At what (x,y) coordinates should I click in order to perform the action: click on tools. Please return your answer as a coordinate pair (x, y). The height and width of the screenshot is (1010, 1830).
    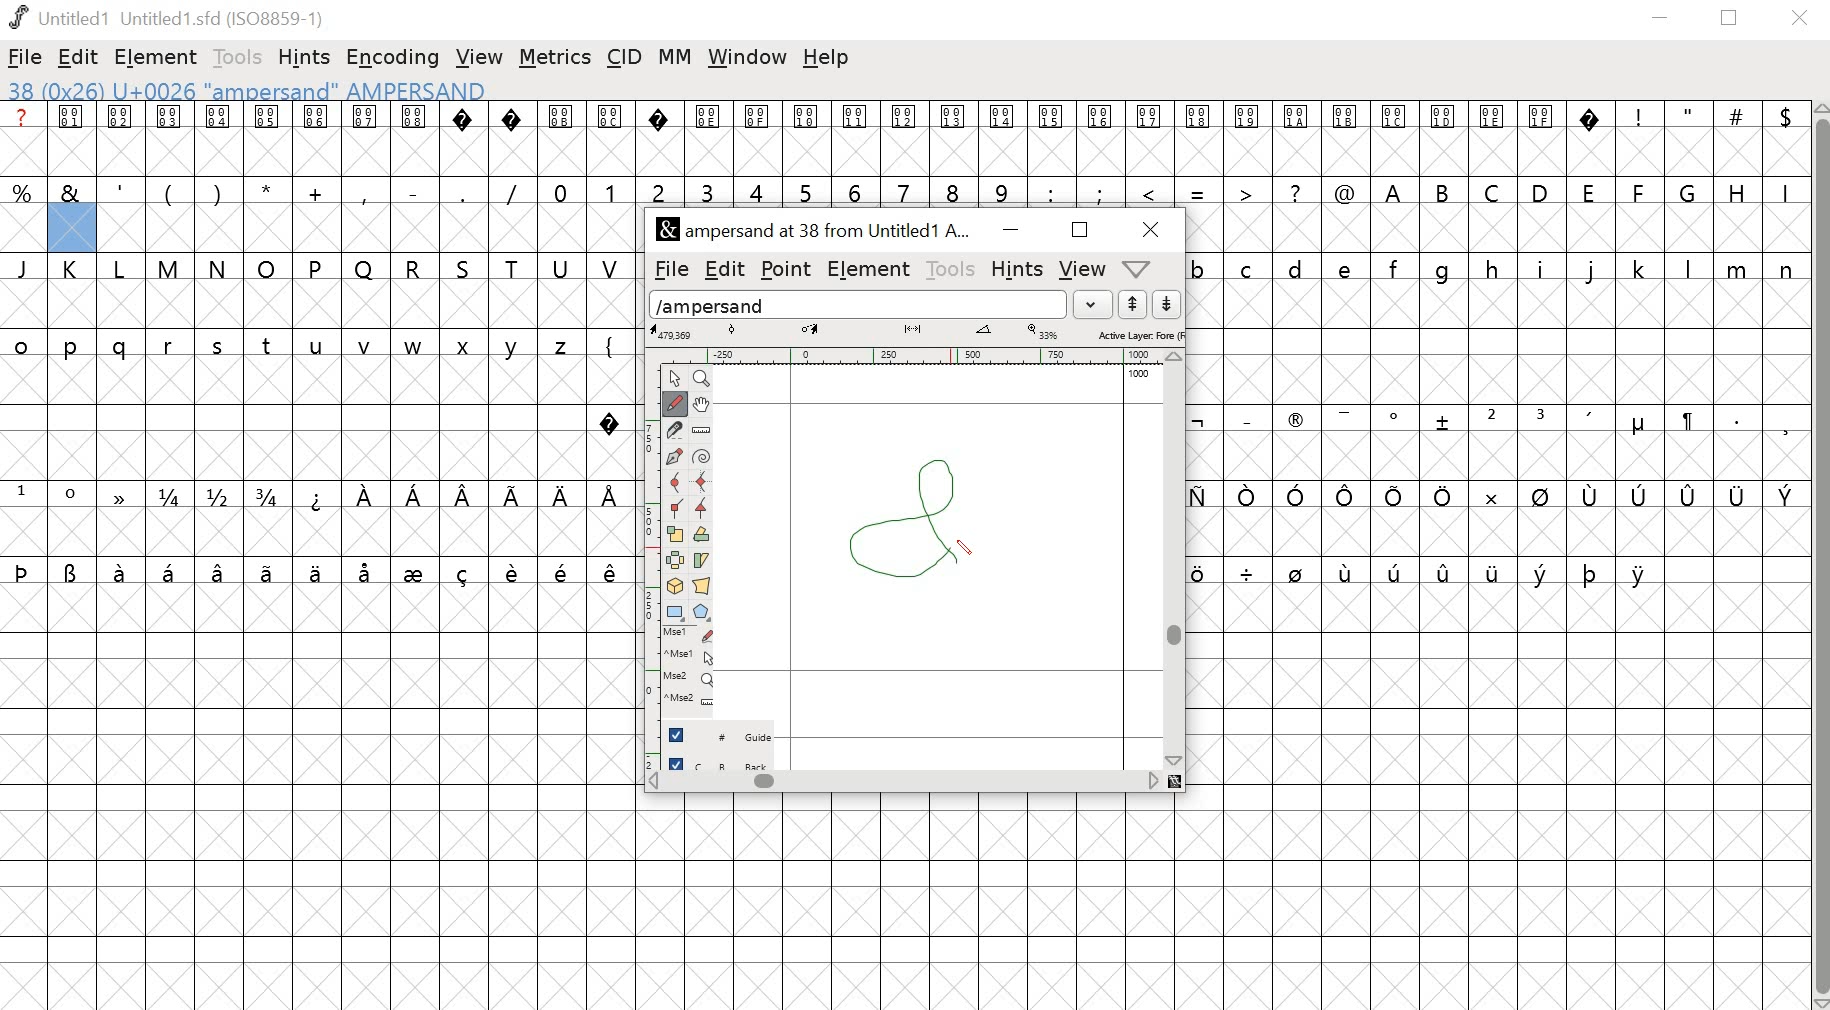
    Looking at the image, I should click on (233, 56).